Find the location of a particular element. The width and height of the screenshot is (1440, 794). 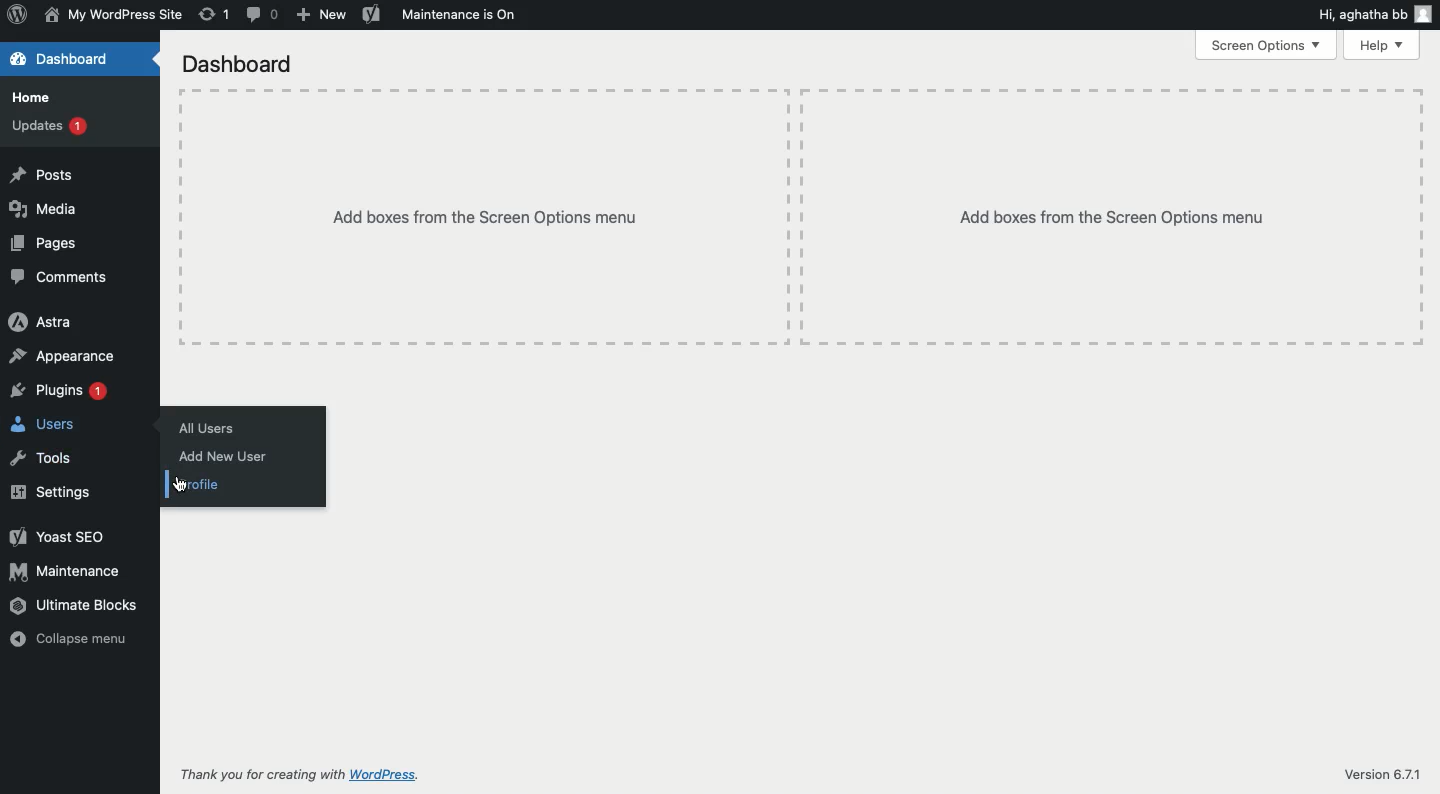

Revision is located at coordinates (214, 14).